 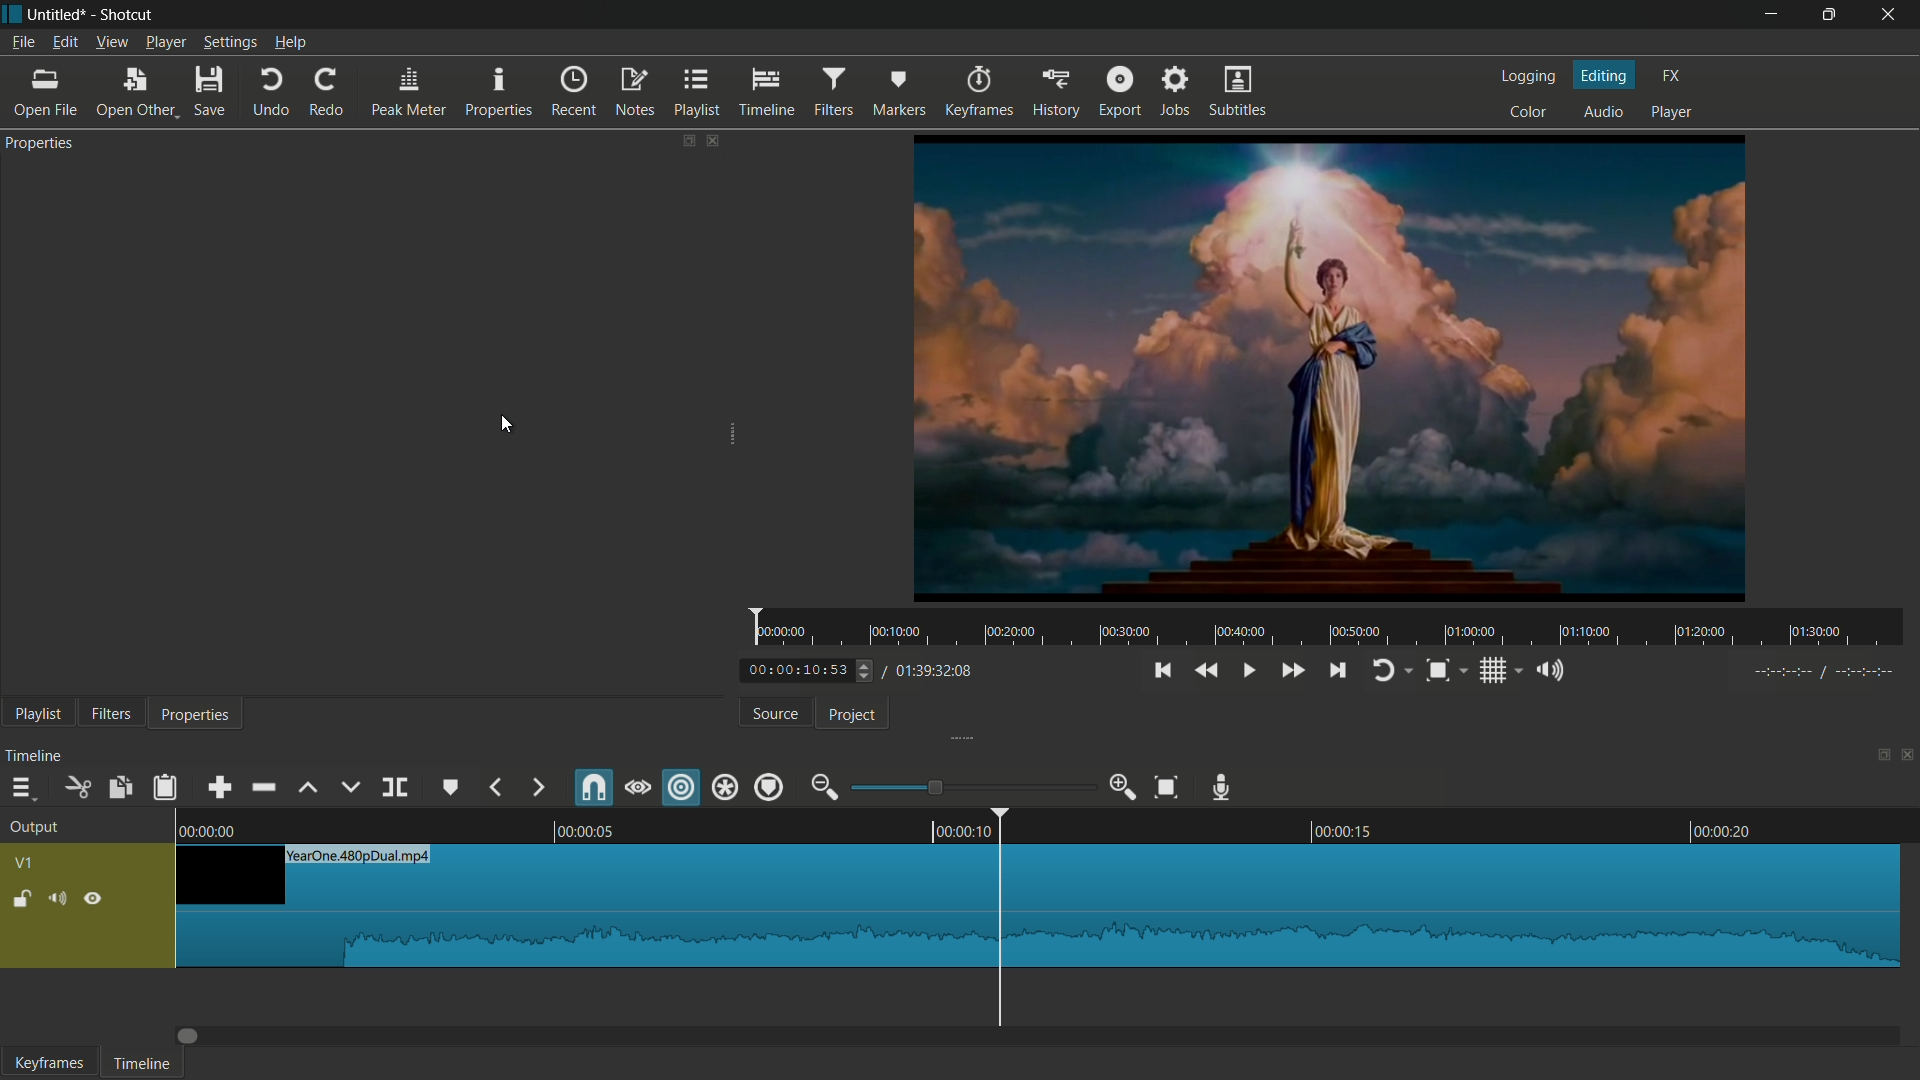 What do you see at coordinates (109, 714) in the screenshot?
I see `filters` at bounding box center [109, 714].